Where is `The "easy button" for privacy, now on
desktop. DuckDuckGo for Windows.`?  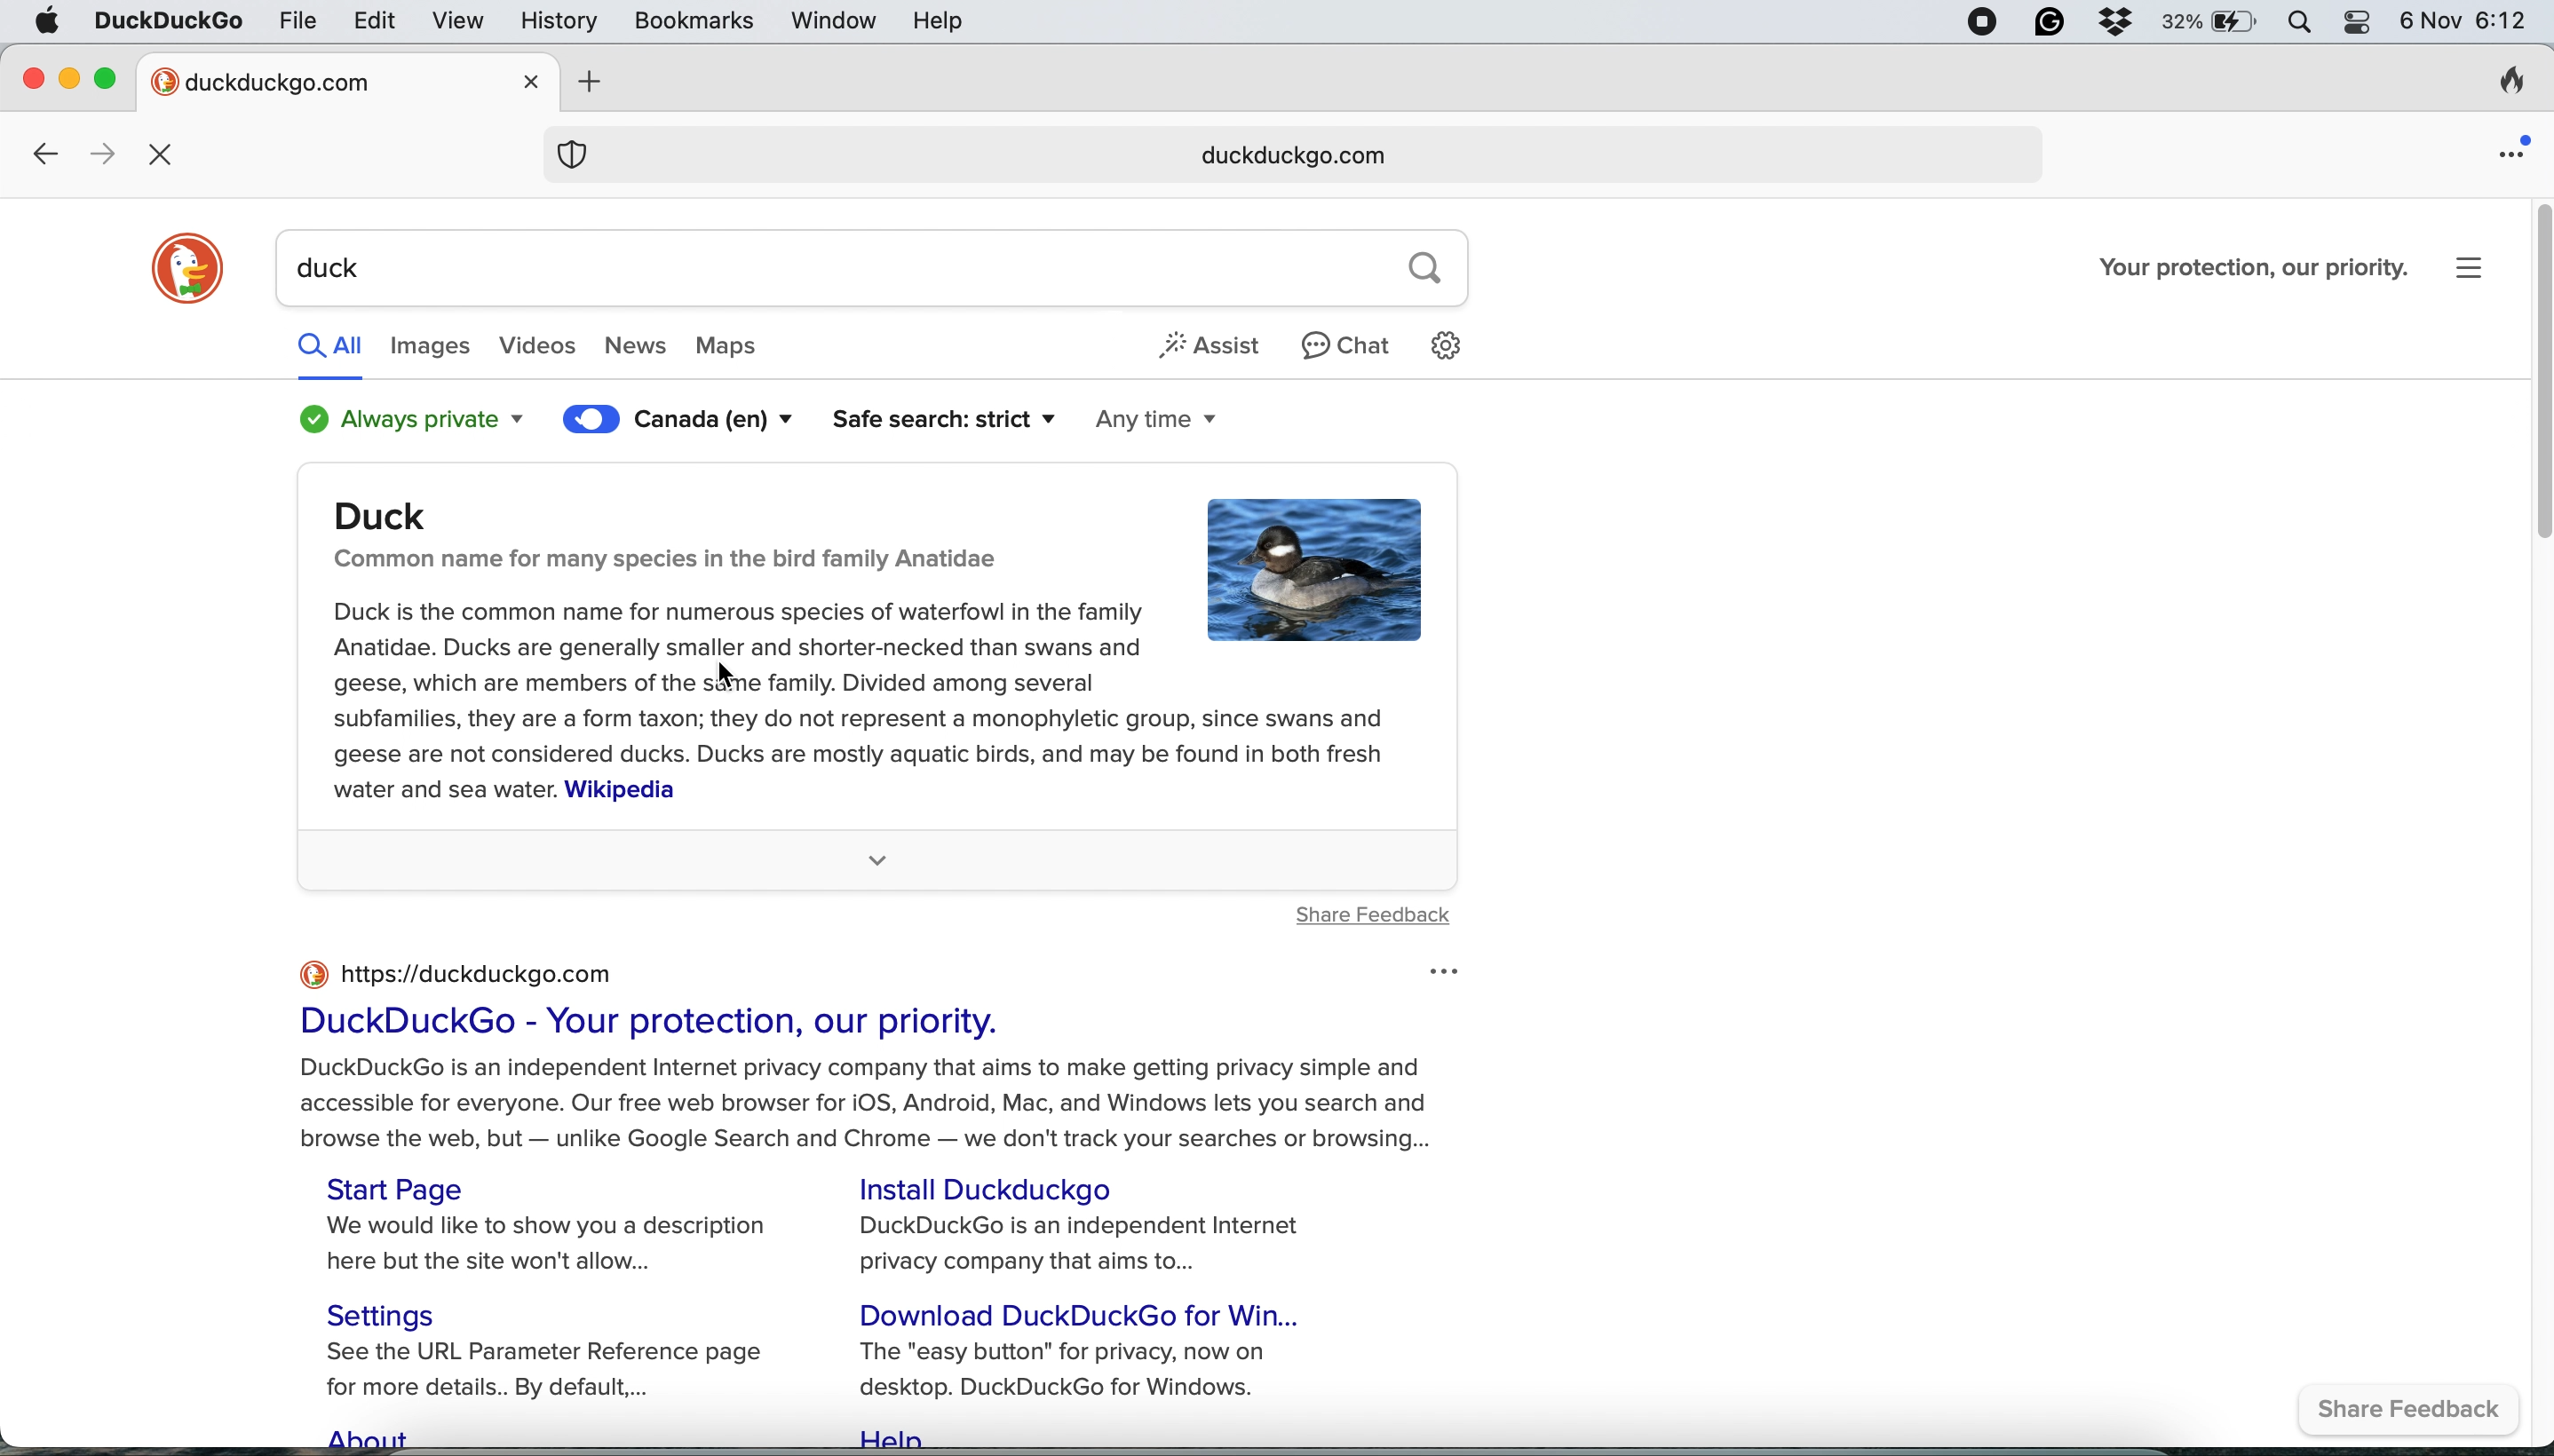
The "easy button" for privacy, now on
desktop. DuckDuckGo for Windows. is located at coordinates (1073, 1369).